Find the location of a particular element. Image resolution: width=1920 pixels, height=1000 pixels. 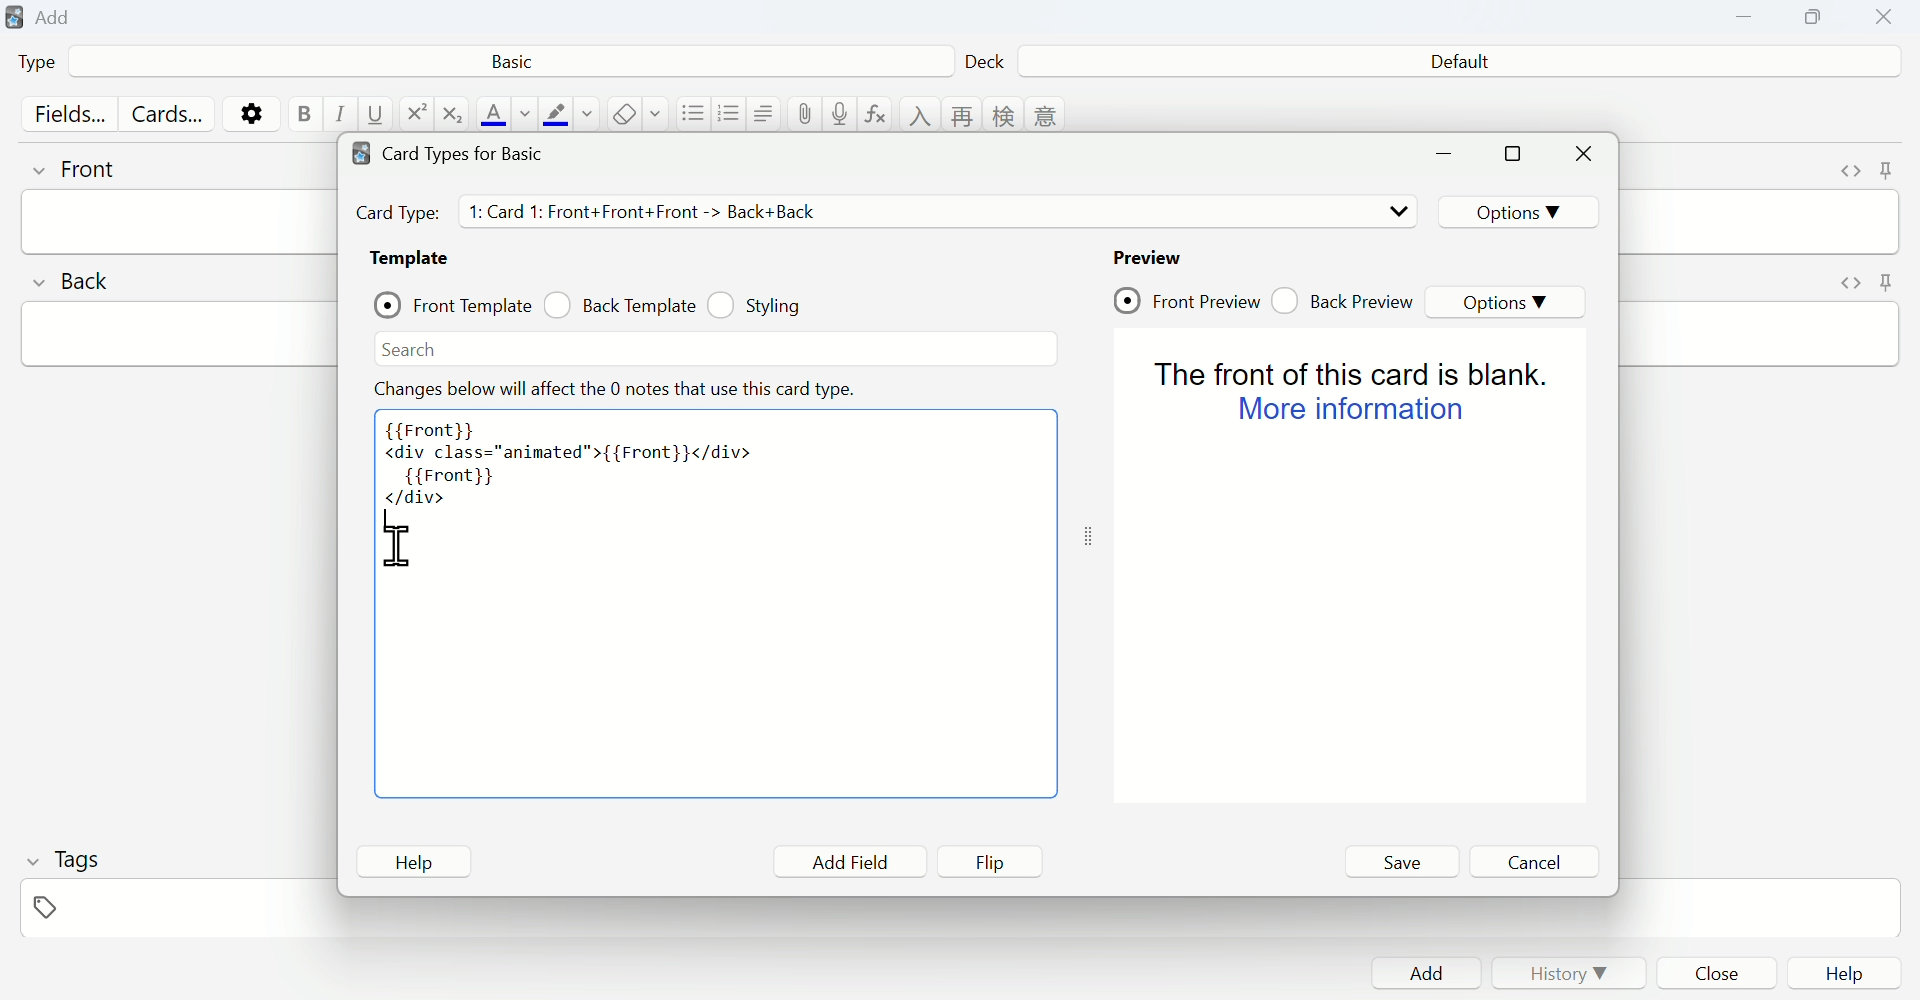

superscript is located at coordinates (417, 114).